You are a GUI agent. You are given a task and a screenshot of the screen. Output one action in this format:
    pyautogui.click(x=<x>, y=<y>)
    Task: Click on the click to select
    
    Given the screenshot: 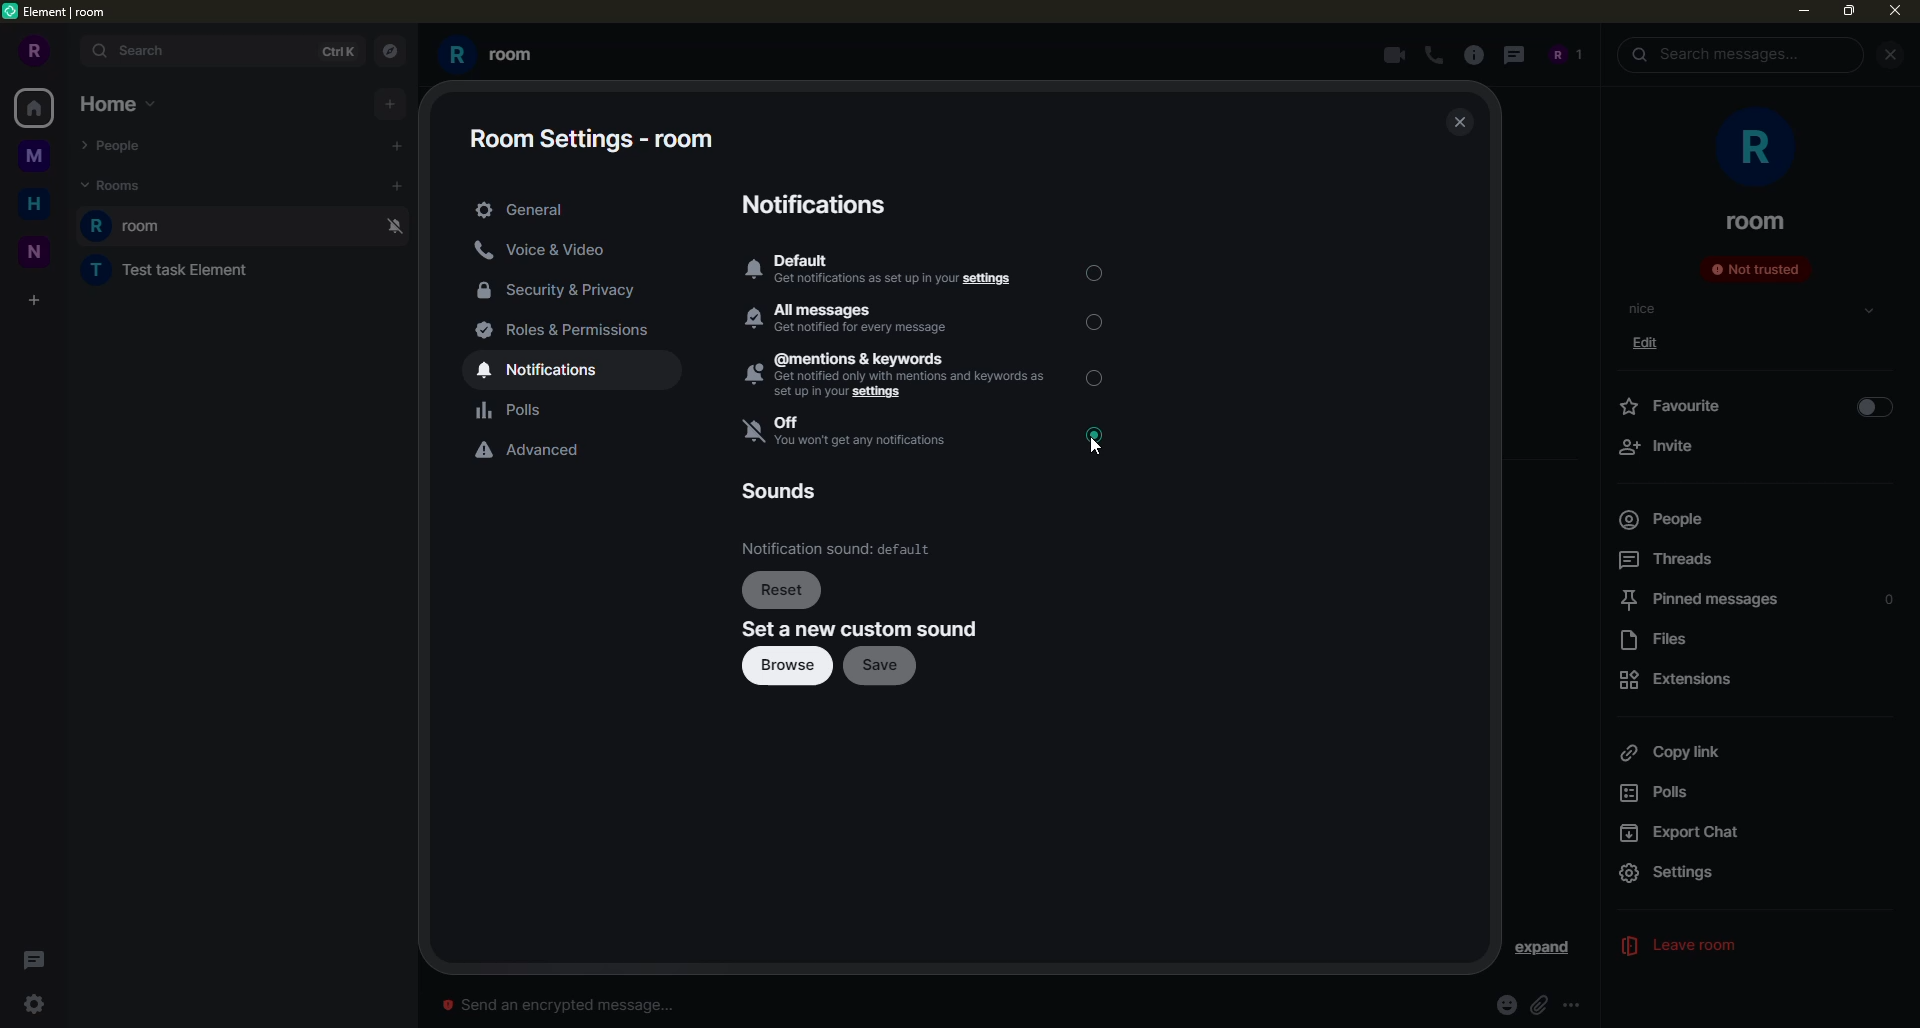 What is the action you would take?
    pyautogui.click(x=1093, y=377)
    